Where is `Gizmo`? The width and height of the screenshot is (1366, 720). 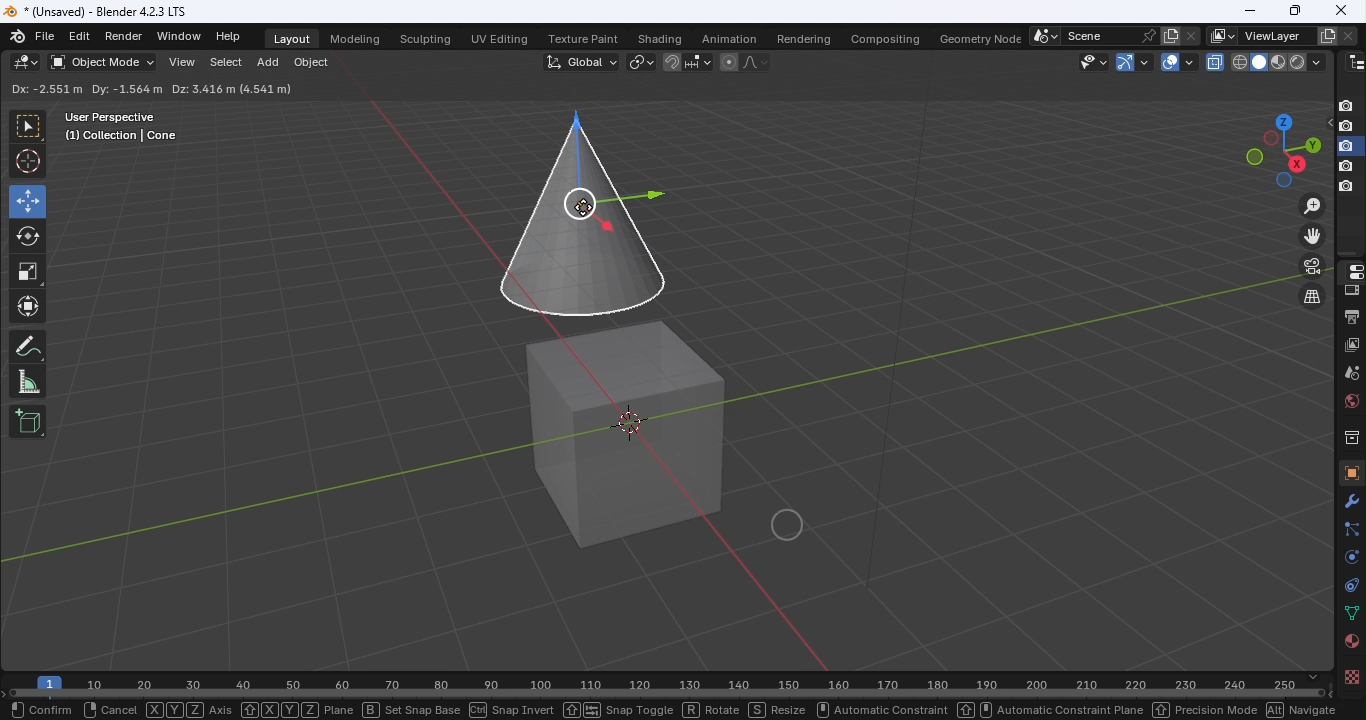
Gizmo is located at coordinates (1122, 61).